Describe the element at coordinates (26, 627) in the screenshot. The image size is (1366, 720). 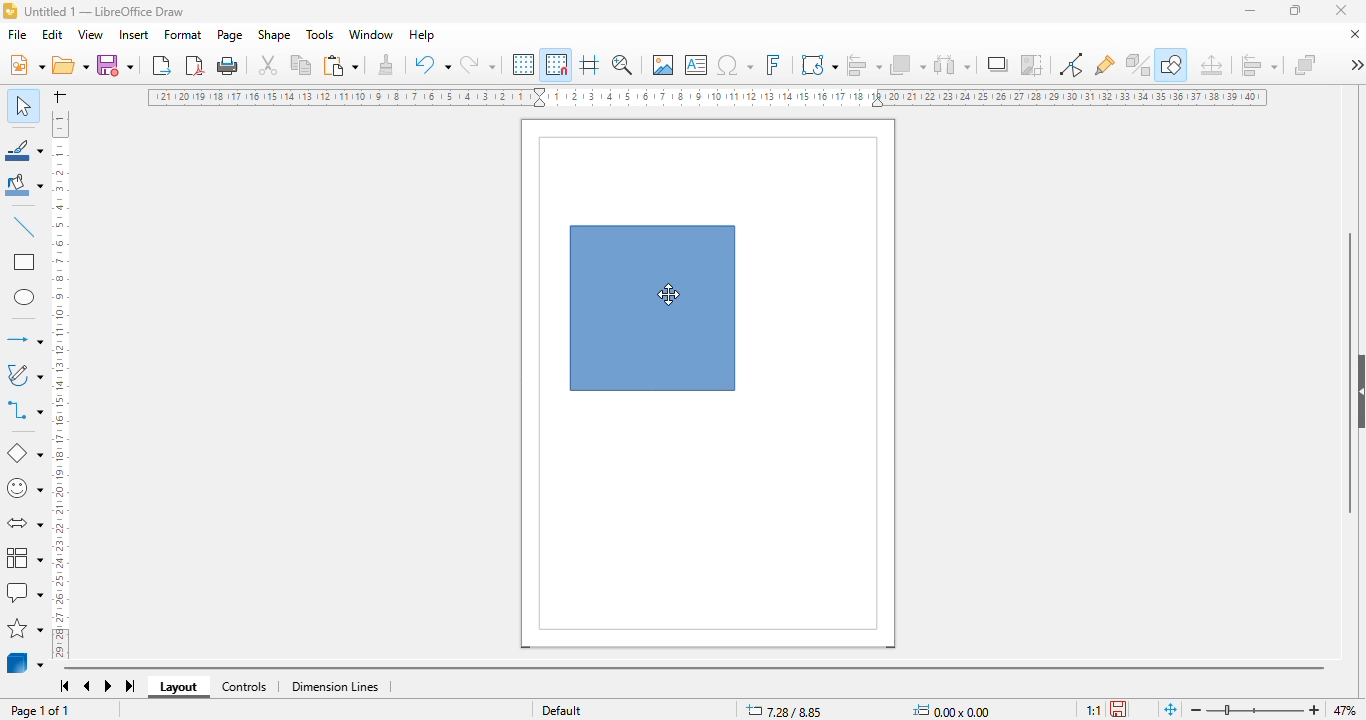
I see `stars and banners` at that location.